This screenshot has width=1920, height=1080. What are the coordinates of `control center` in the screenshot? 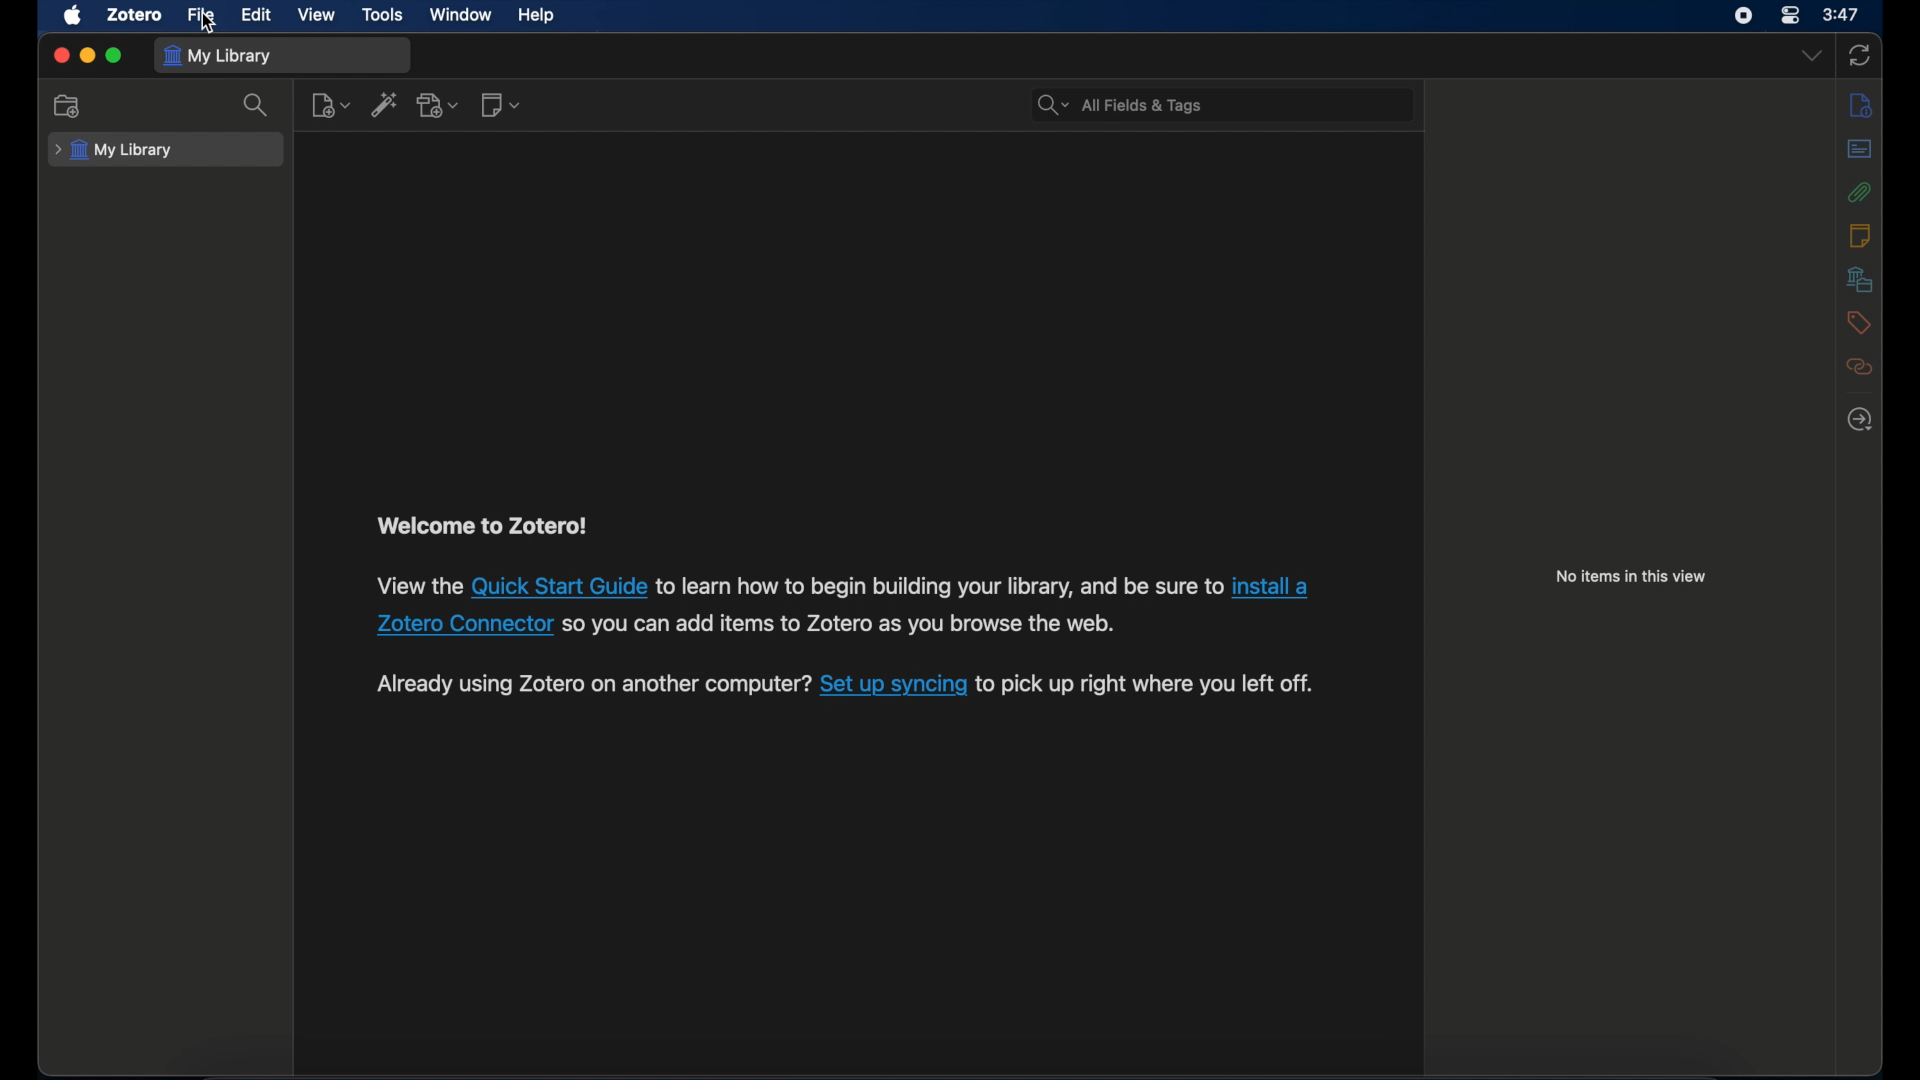 It's located at (1792, 16).